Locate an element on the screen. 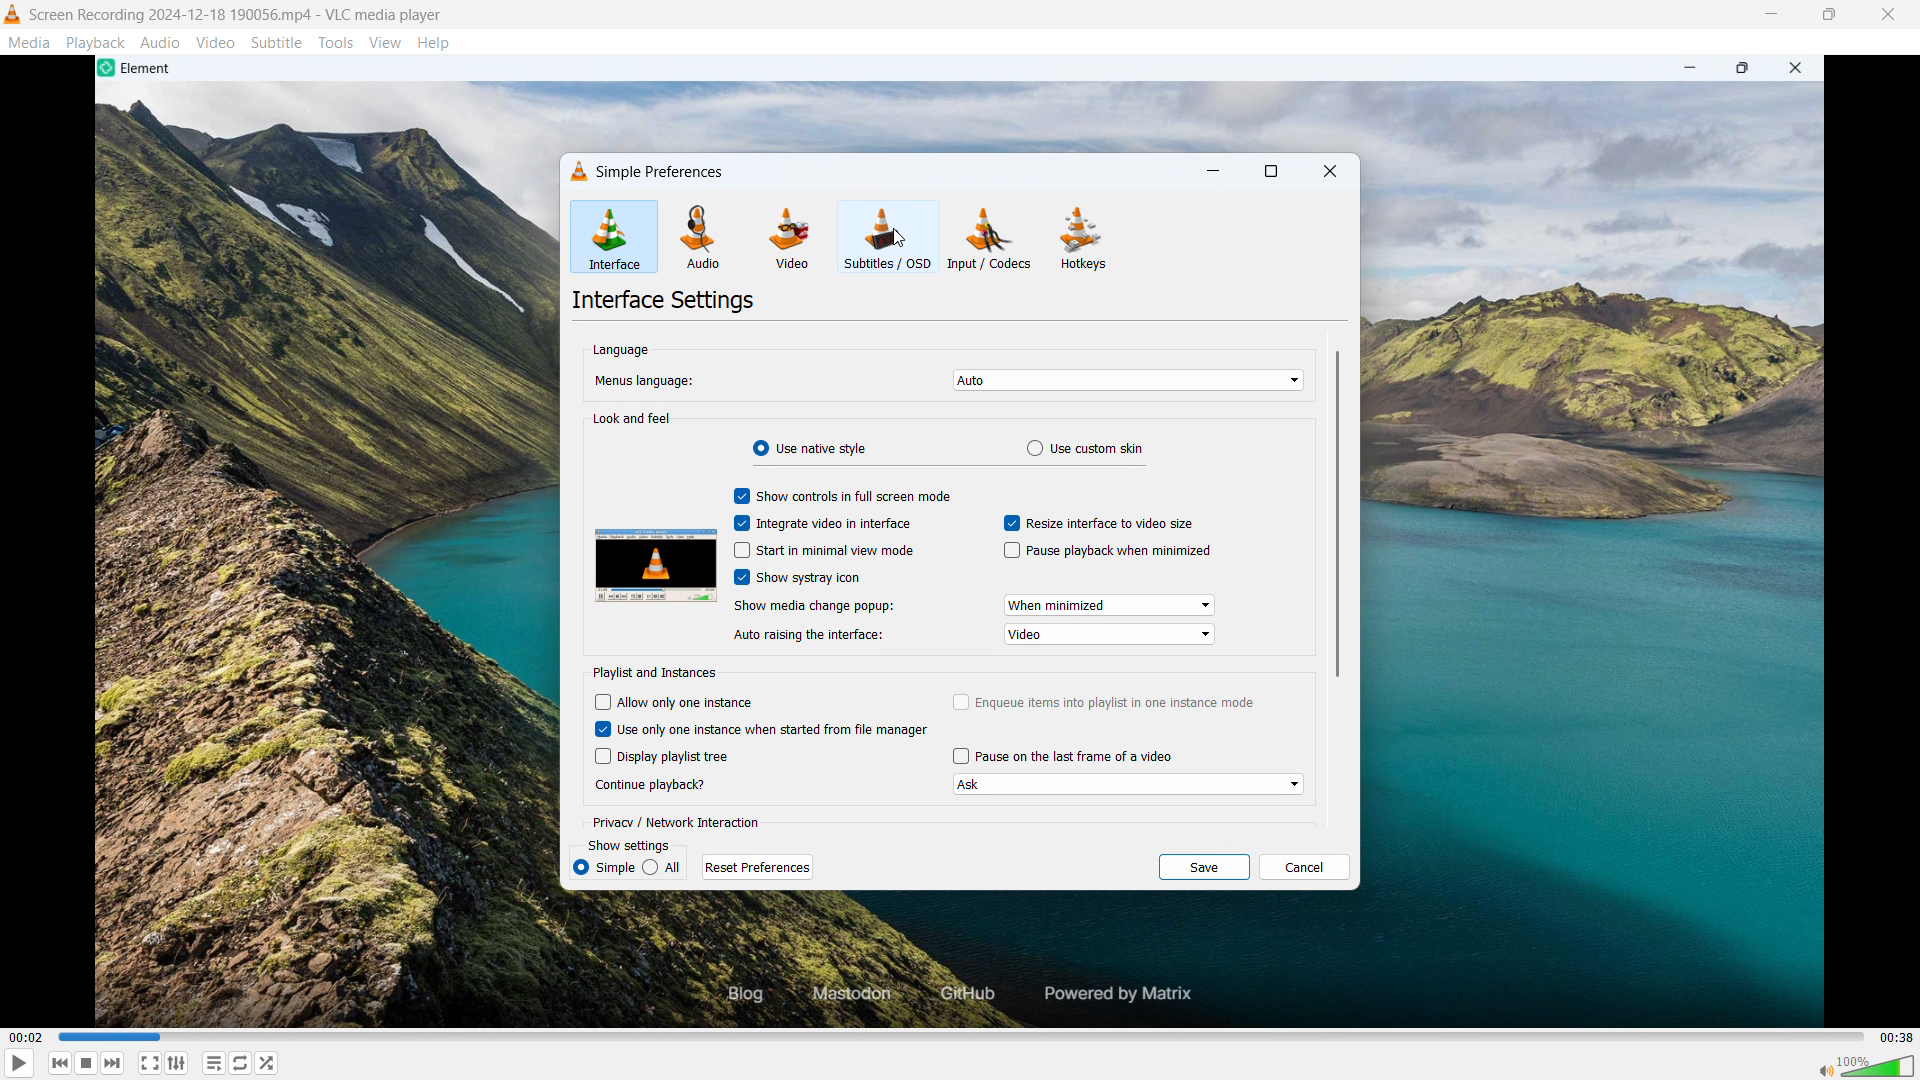 This screenshot has width=1920, height=1080. playback is located at coordinates (96, 42).